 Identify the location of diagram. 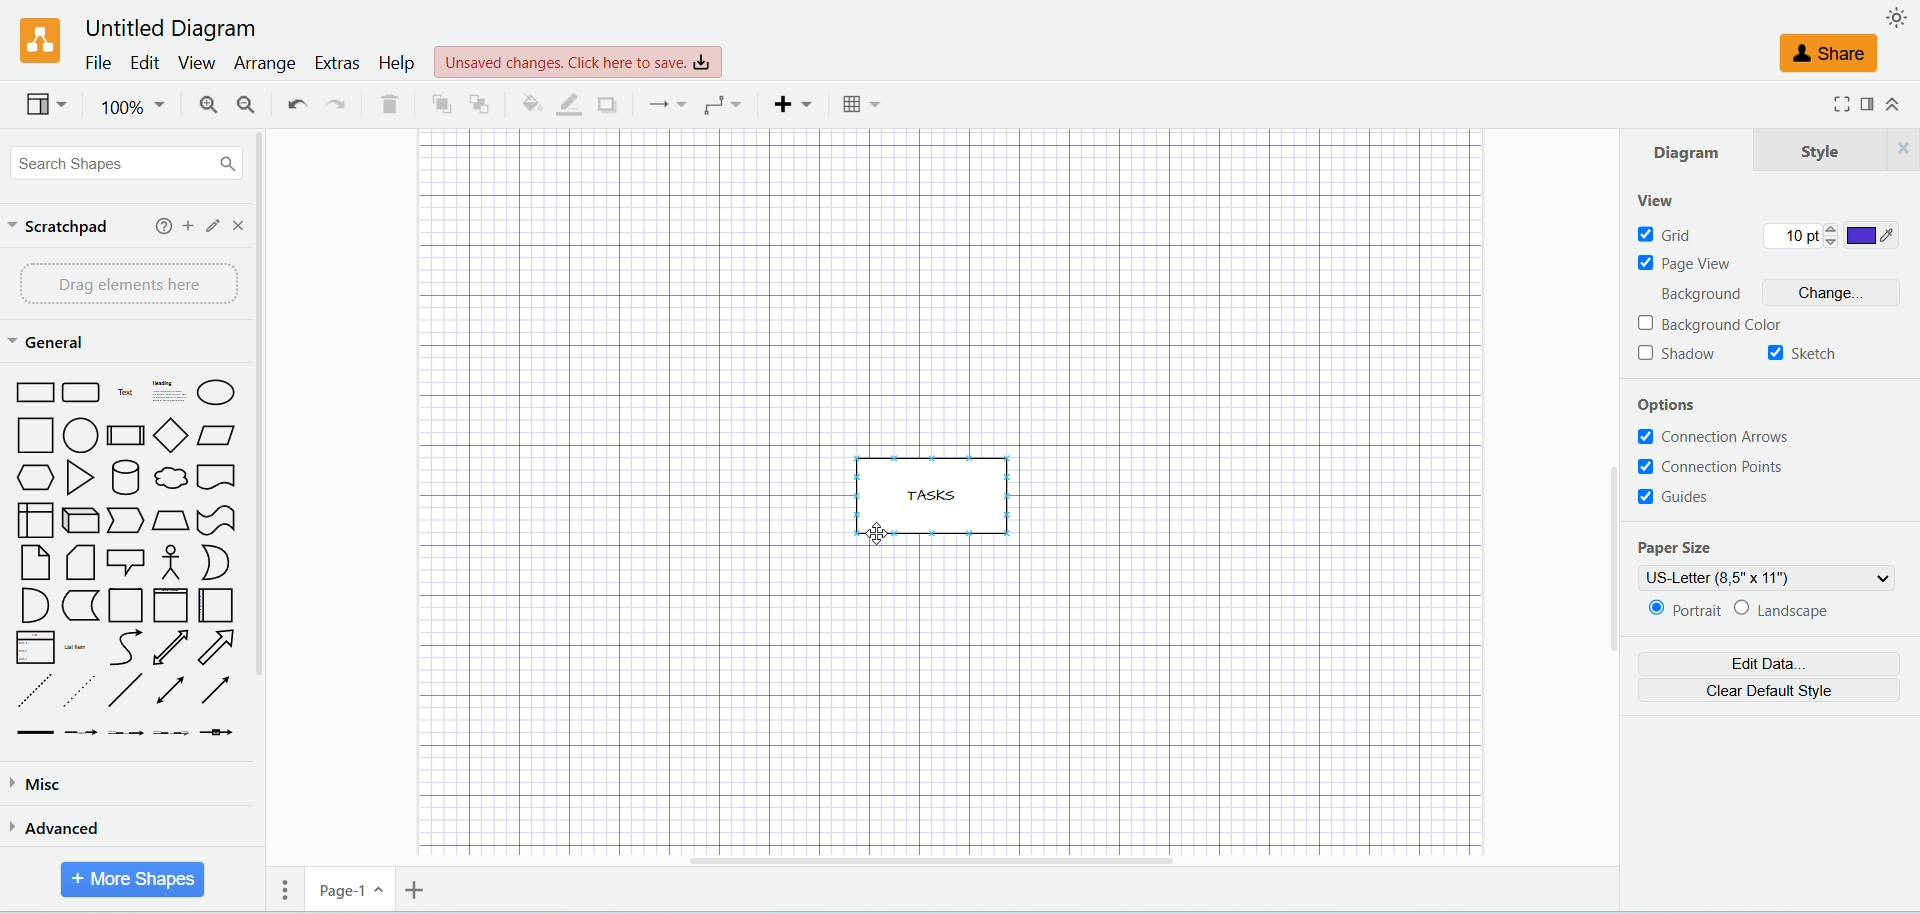
(1694, 154).